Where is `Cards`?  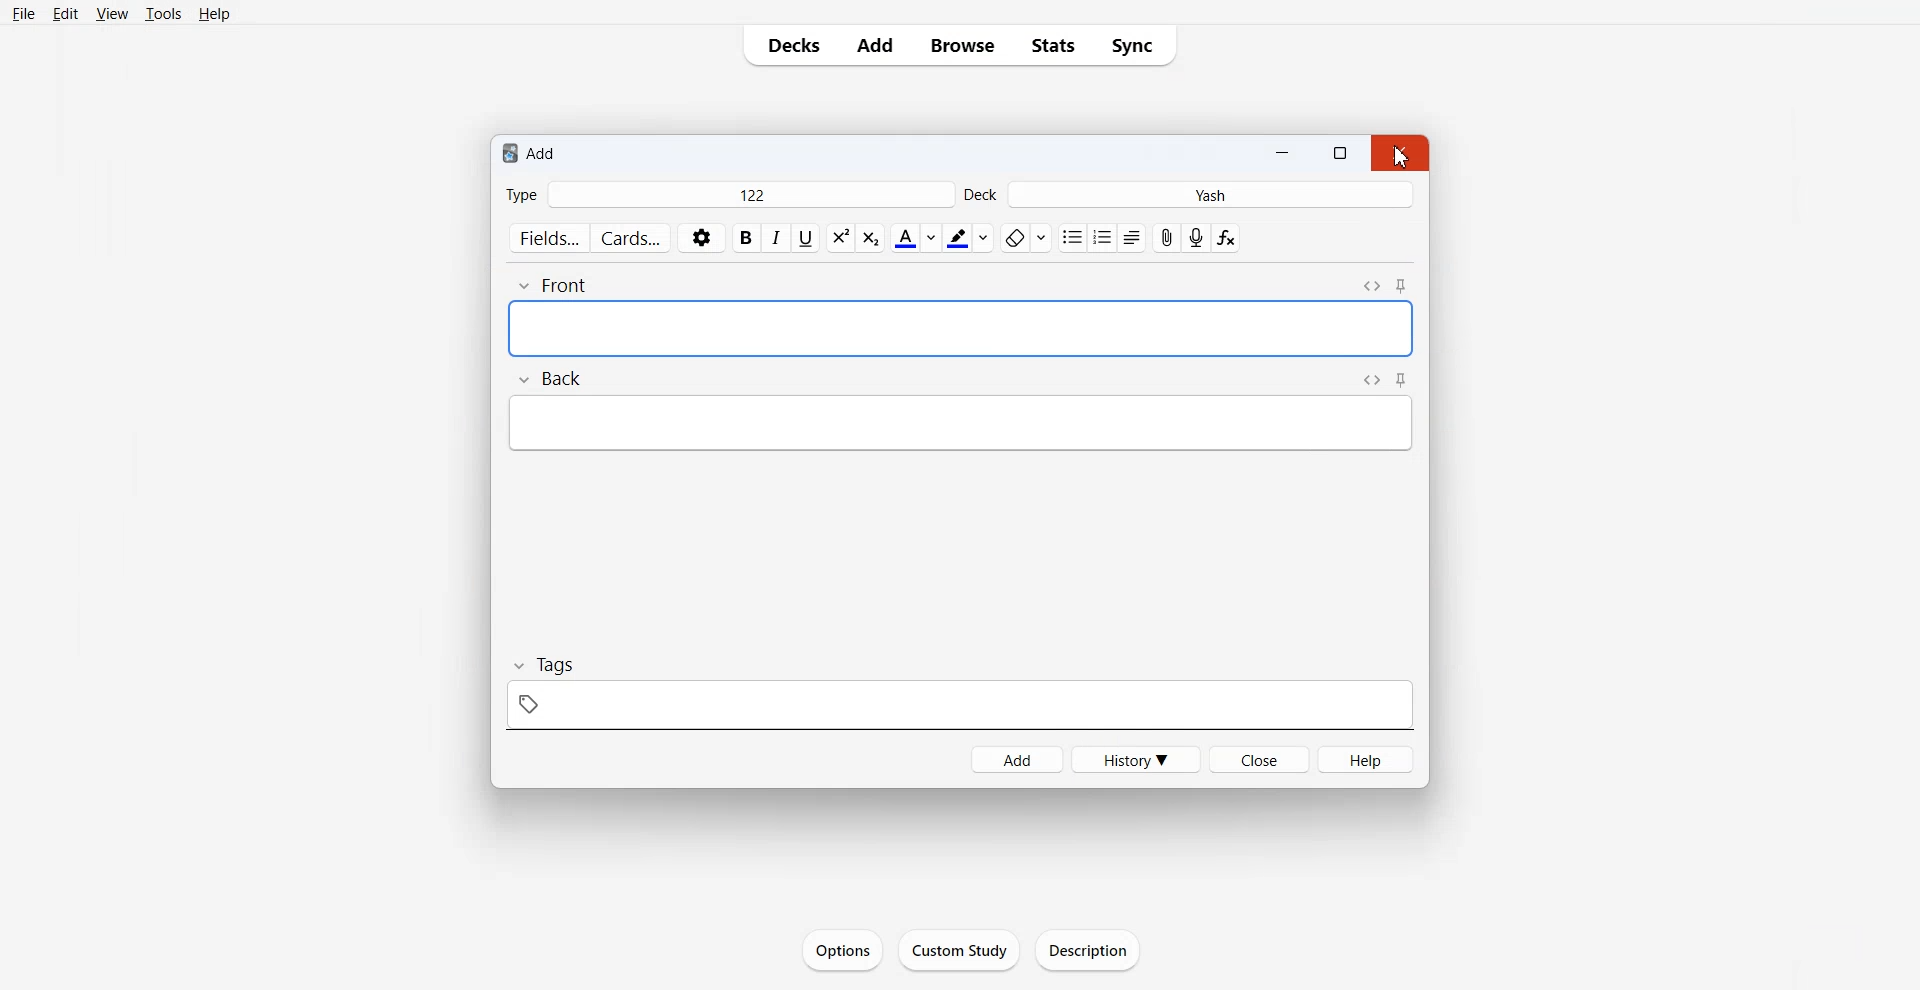 Cards is located at coordinates (633, 238).